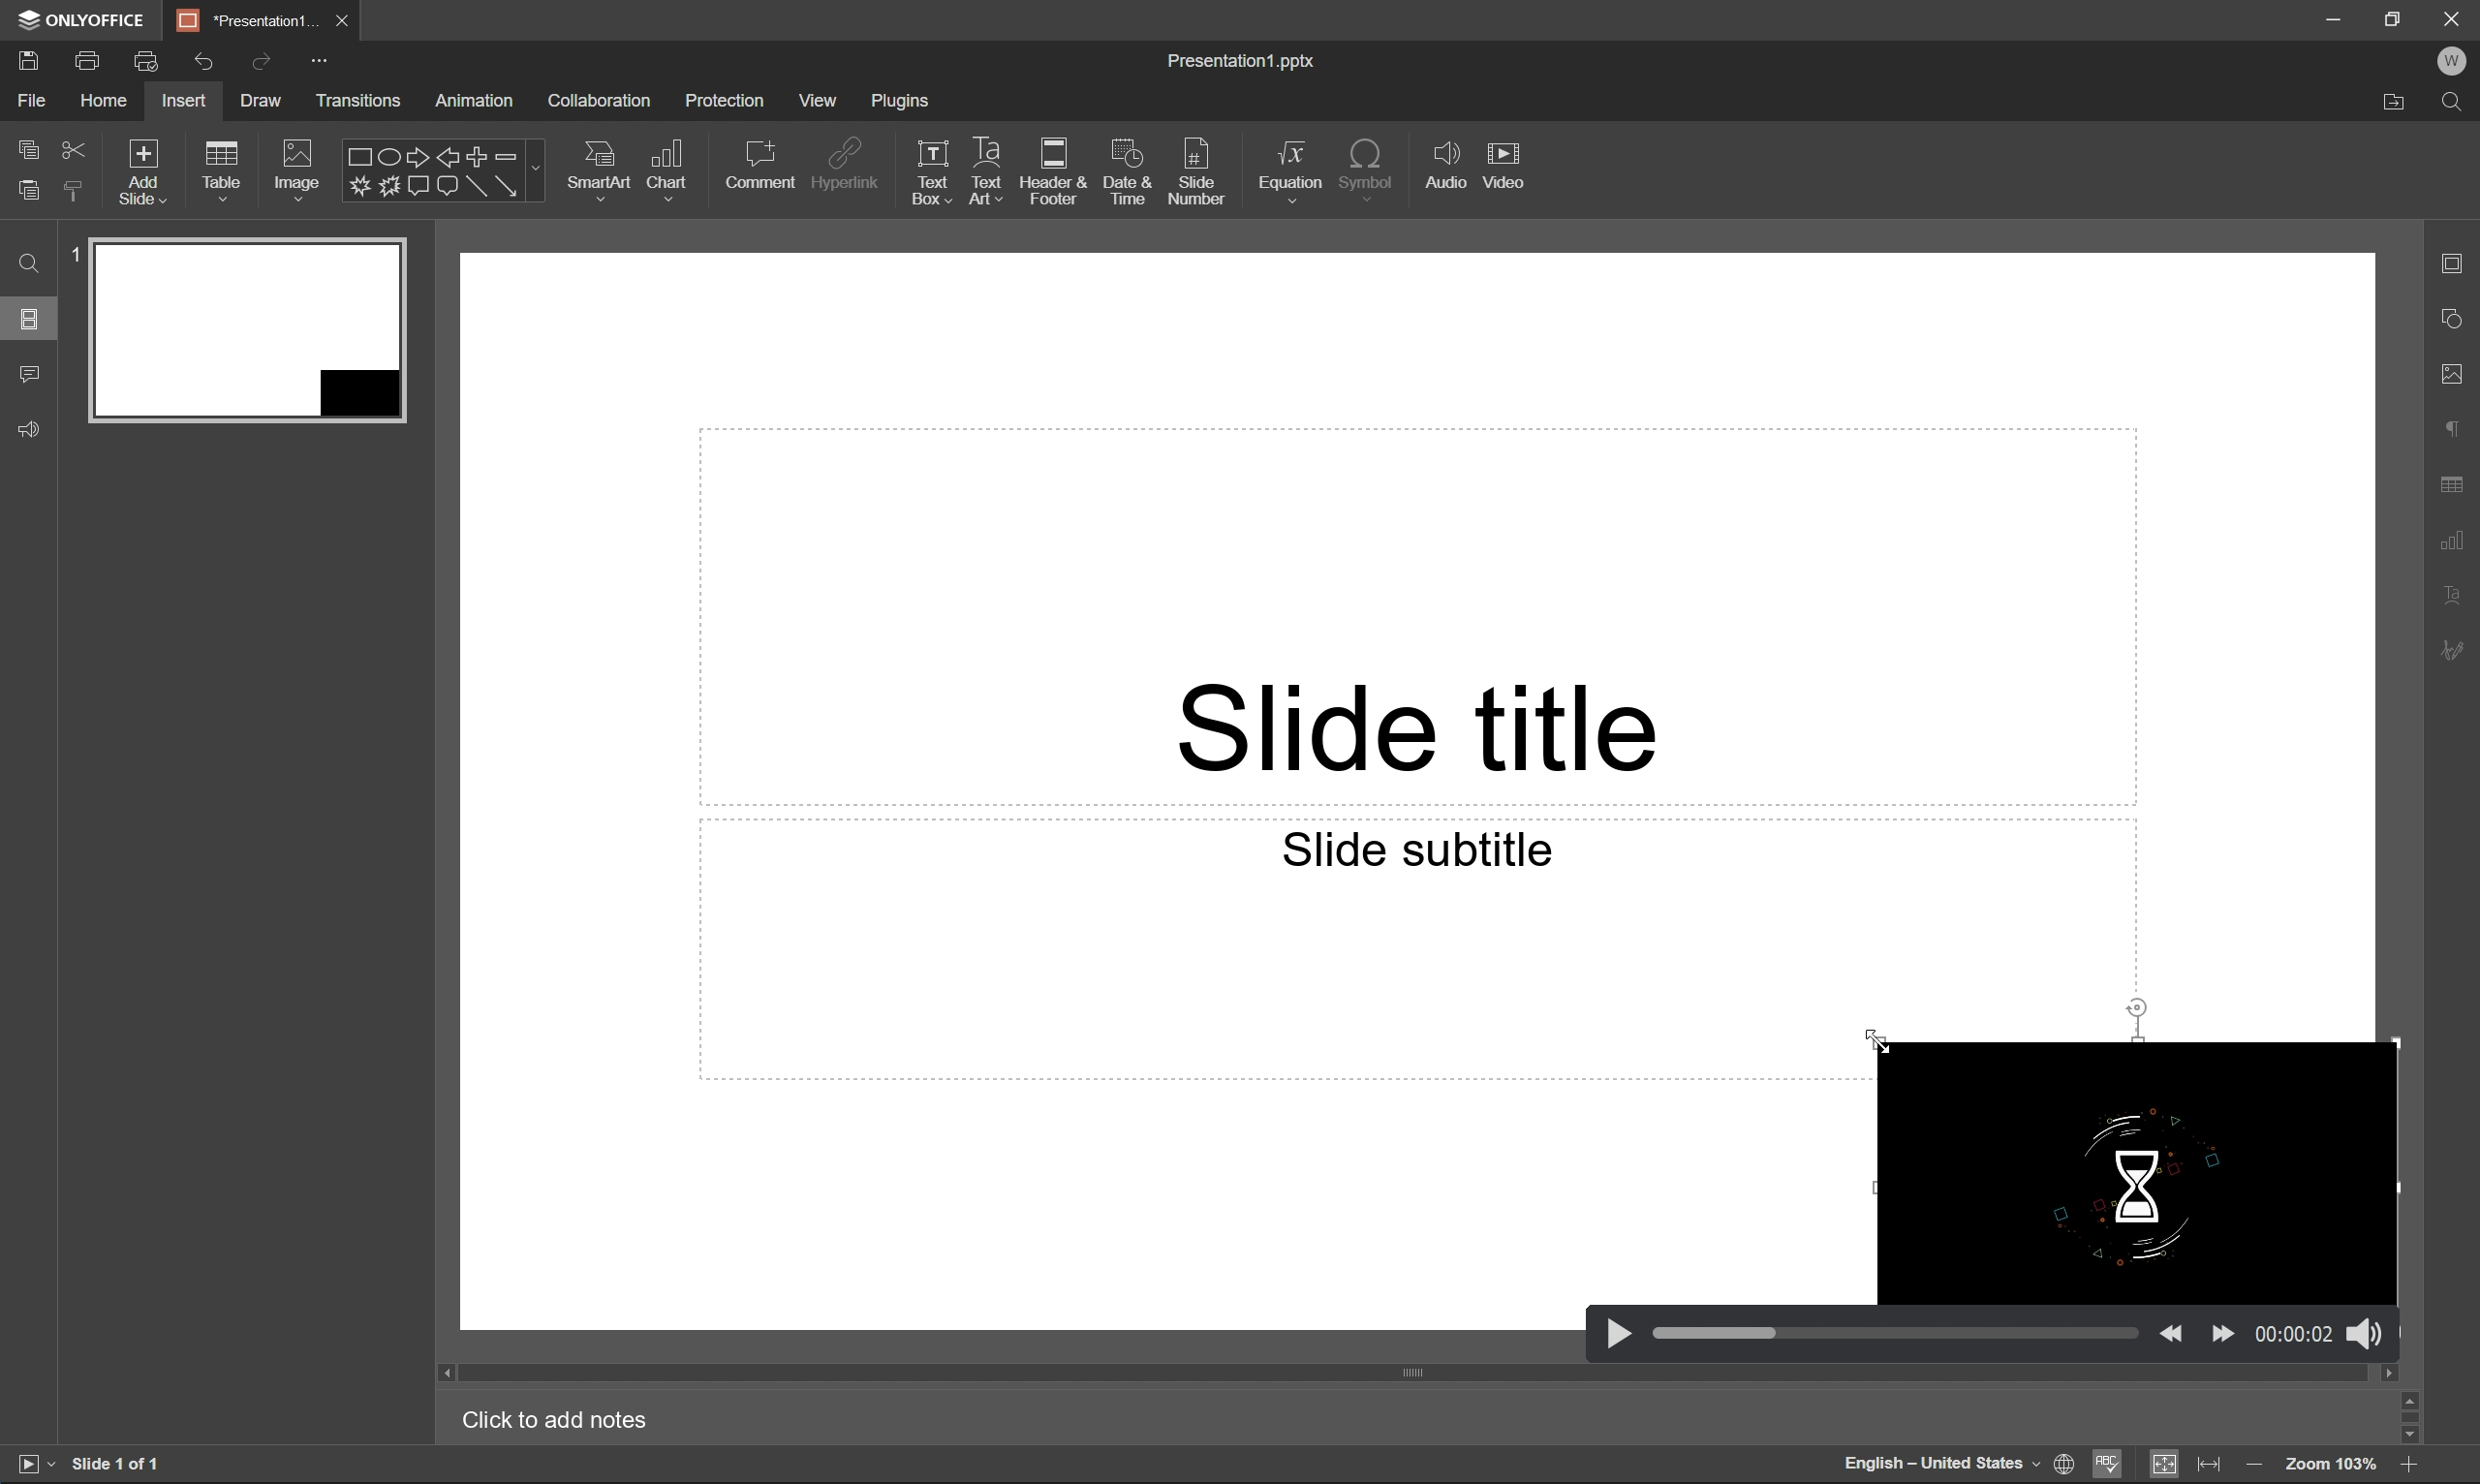 This screenshot has height=1484, width=2480. What do you see at coordinates (144, 170) in the screenshot?
I see `add slide` at bounding box center [144, 170].